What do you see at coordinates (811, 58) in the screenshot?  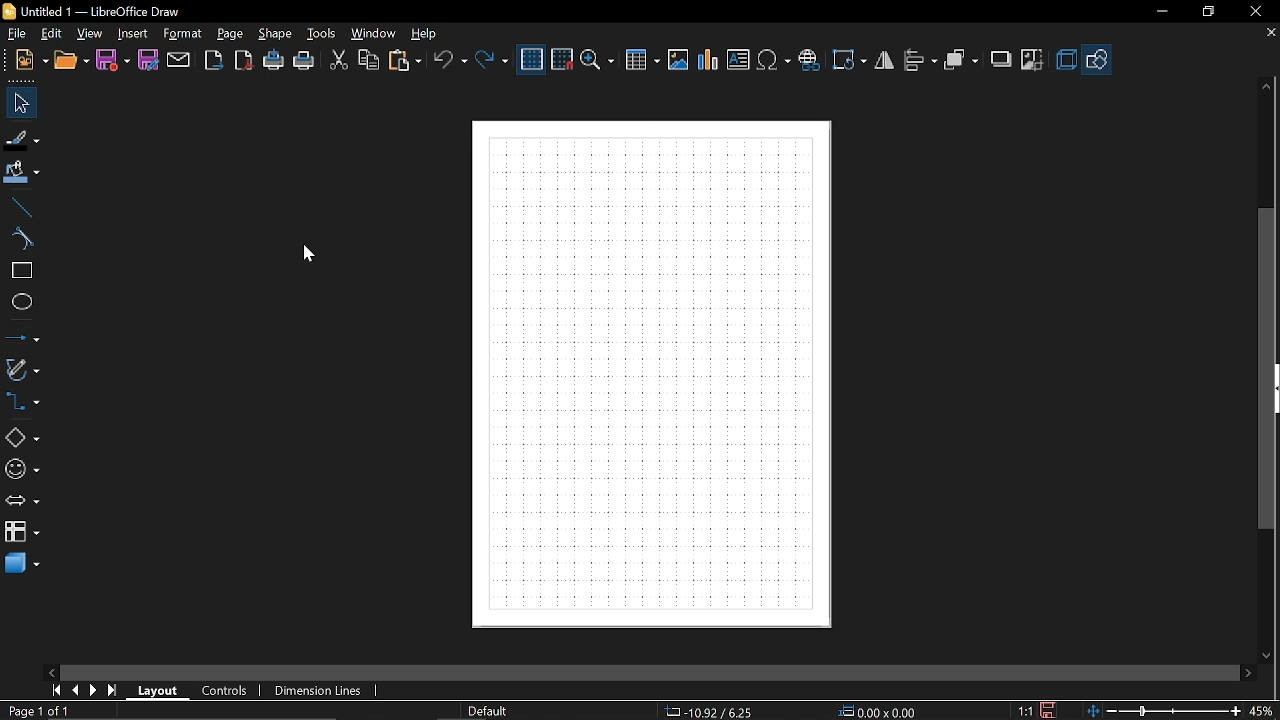 I see `Insert Hyperlink` at bounding box center [811, 58].